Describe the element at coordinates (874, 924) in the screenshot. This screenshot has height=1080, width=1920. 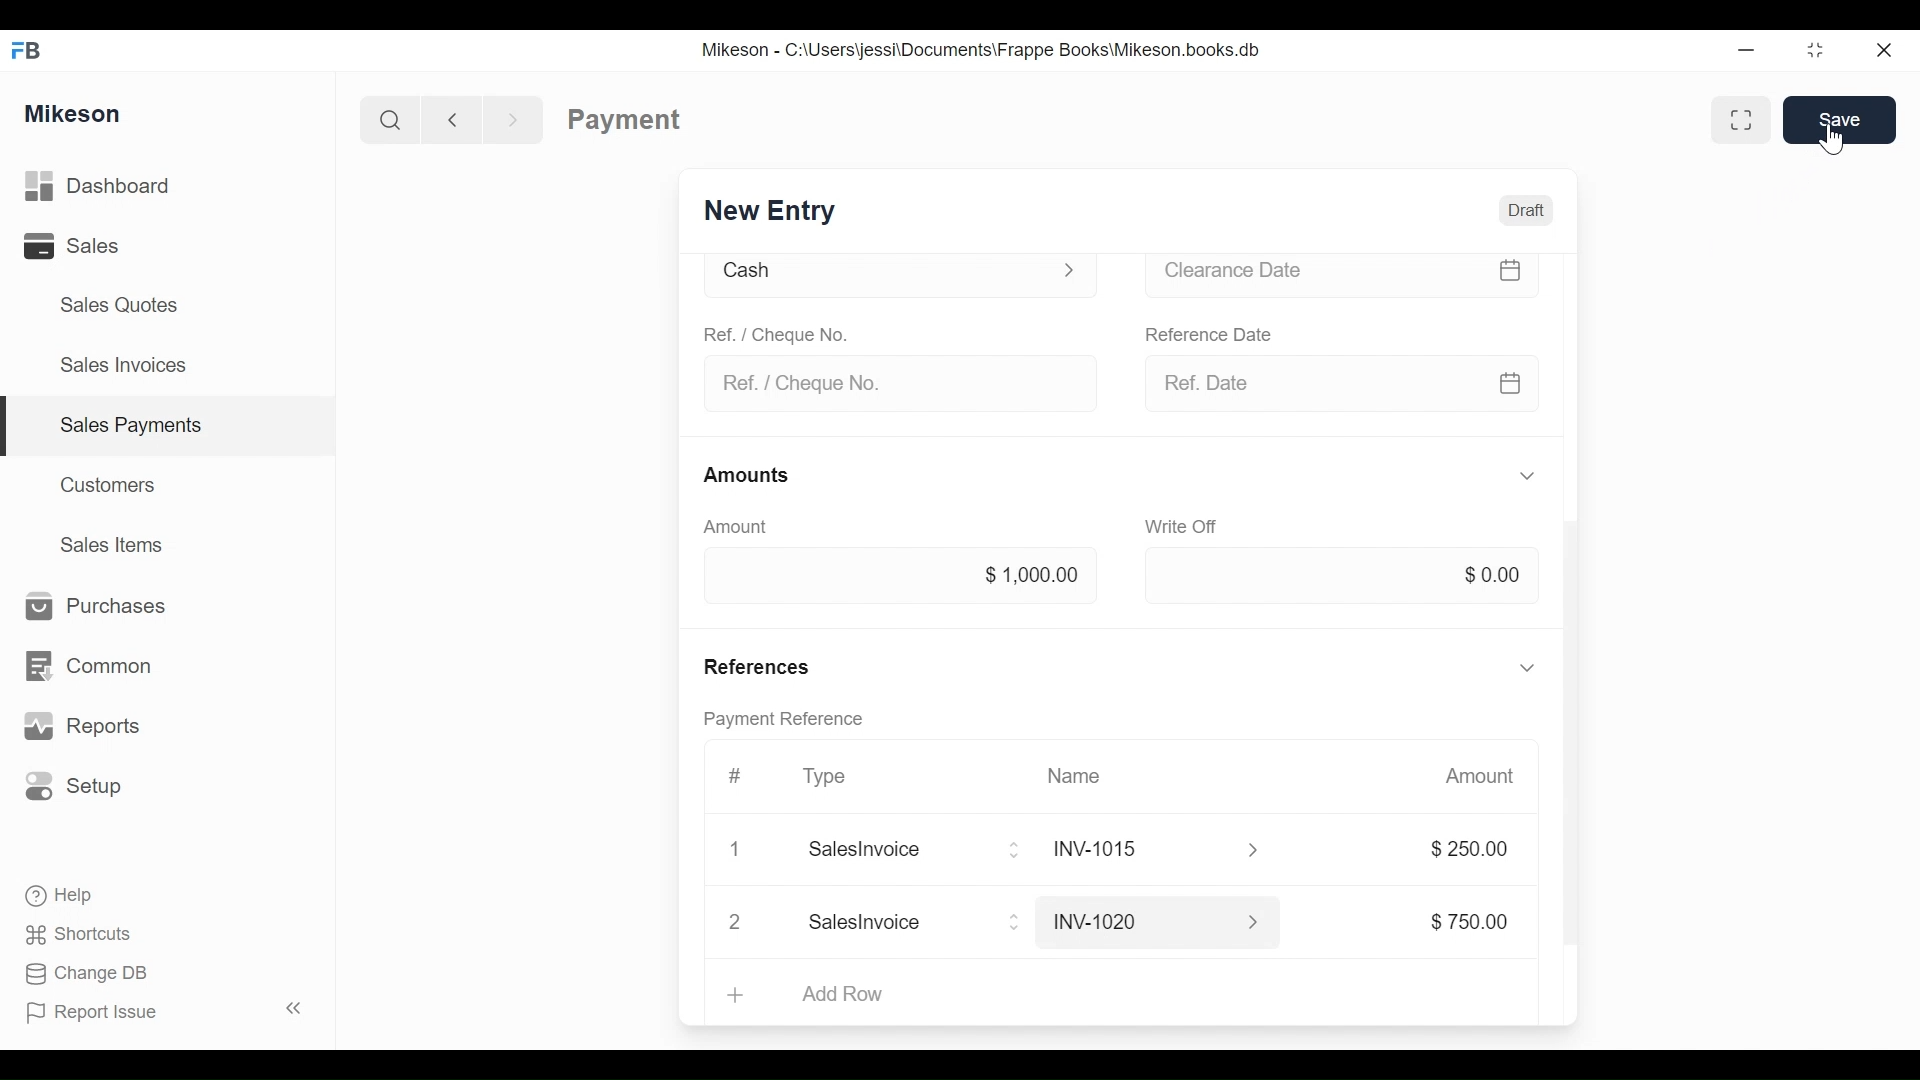
I see `Add Row` at that location.